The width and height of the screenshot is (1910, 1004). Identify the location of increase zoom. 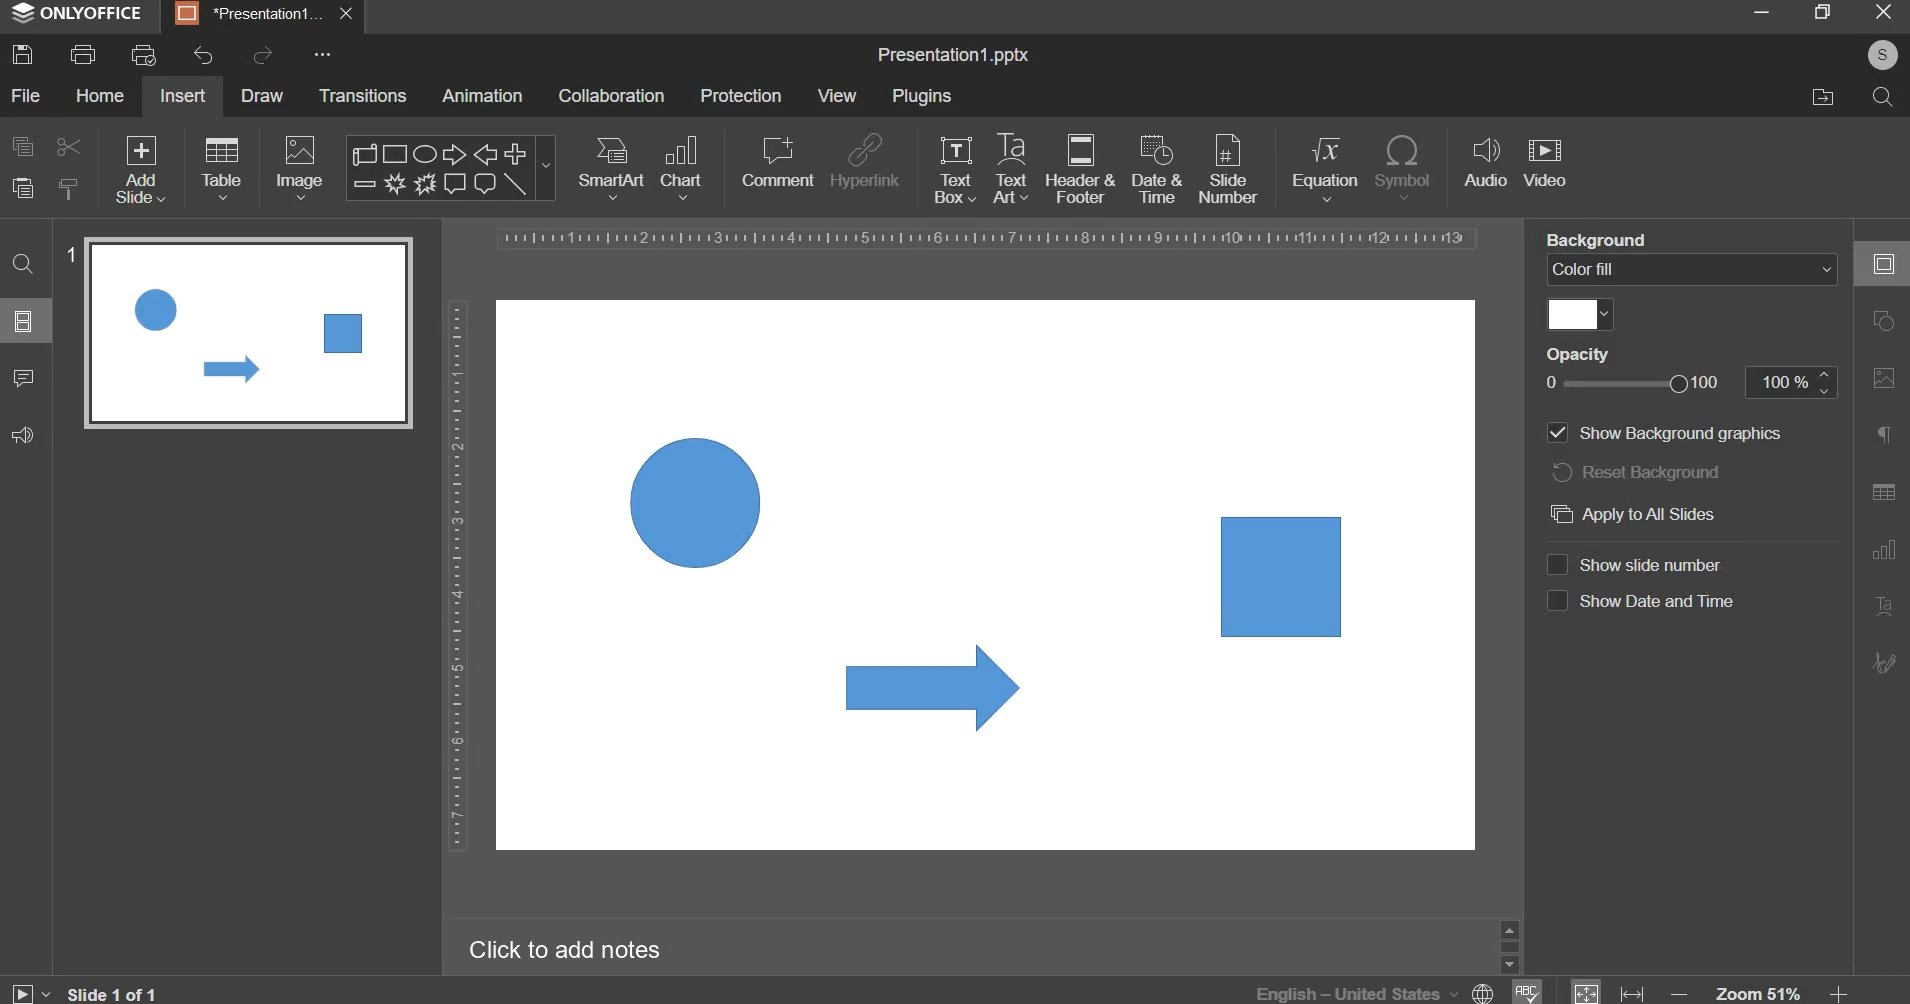
(1841, 992).